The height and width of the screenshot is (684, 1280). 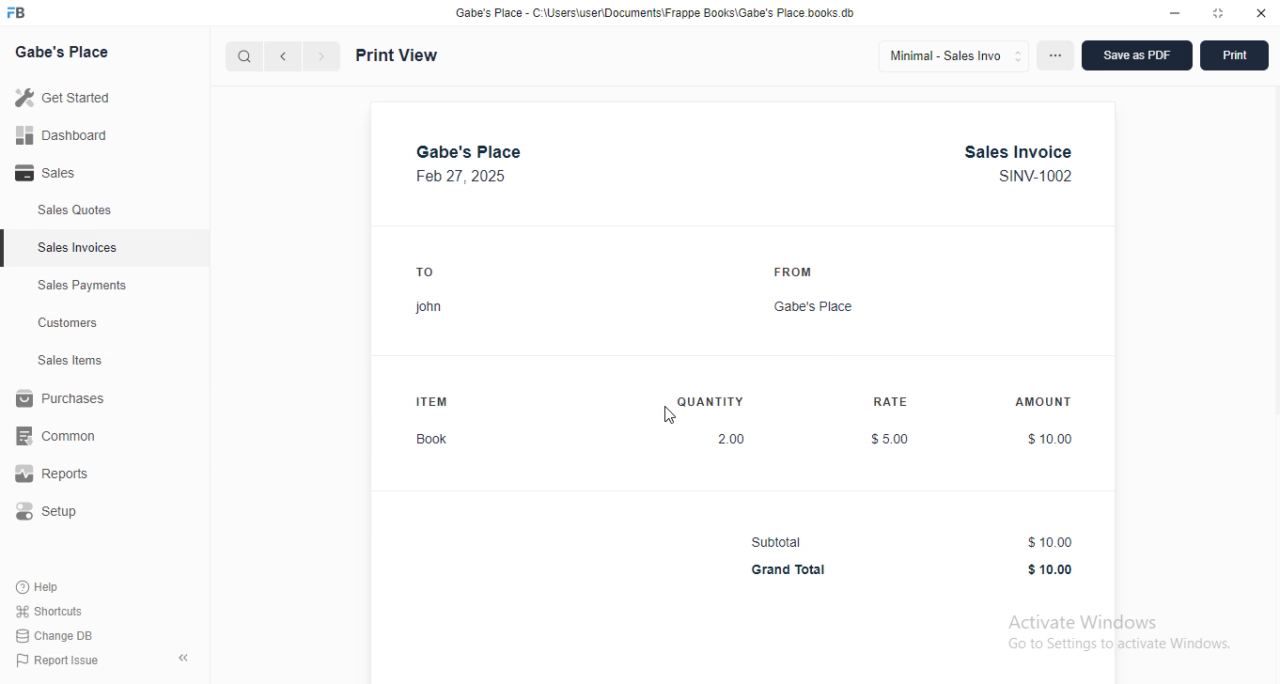 What do you see at coordinates (1043, 401) in the screenshot?
I see `AMOUNT` at bounding box center [1043, 401].